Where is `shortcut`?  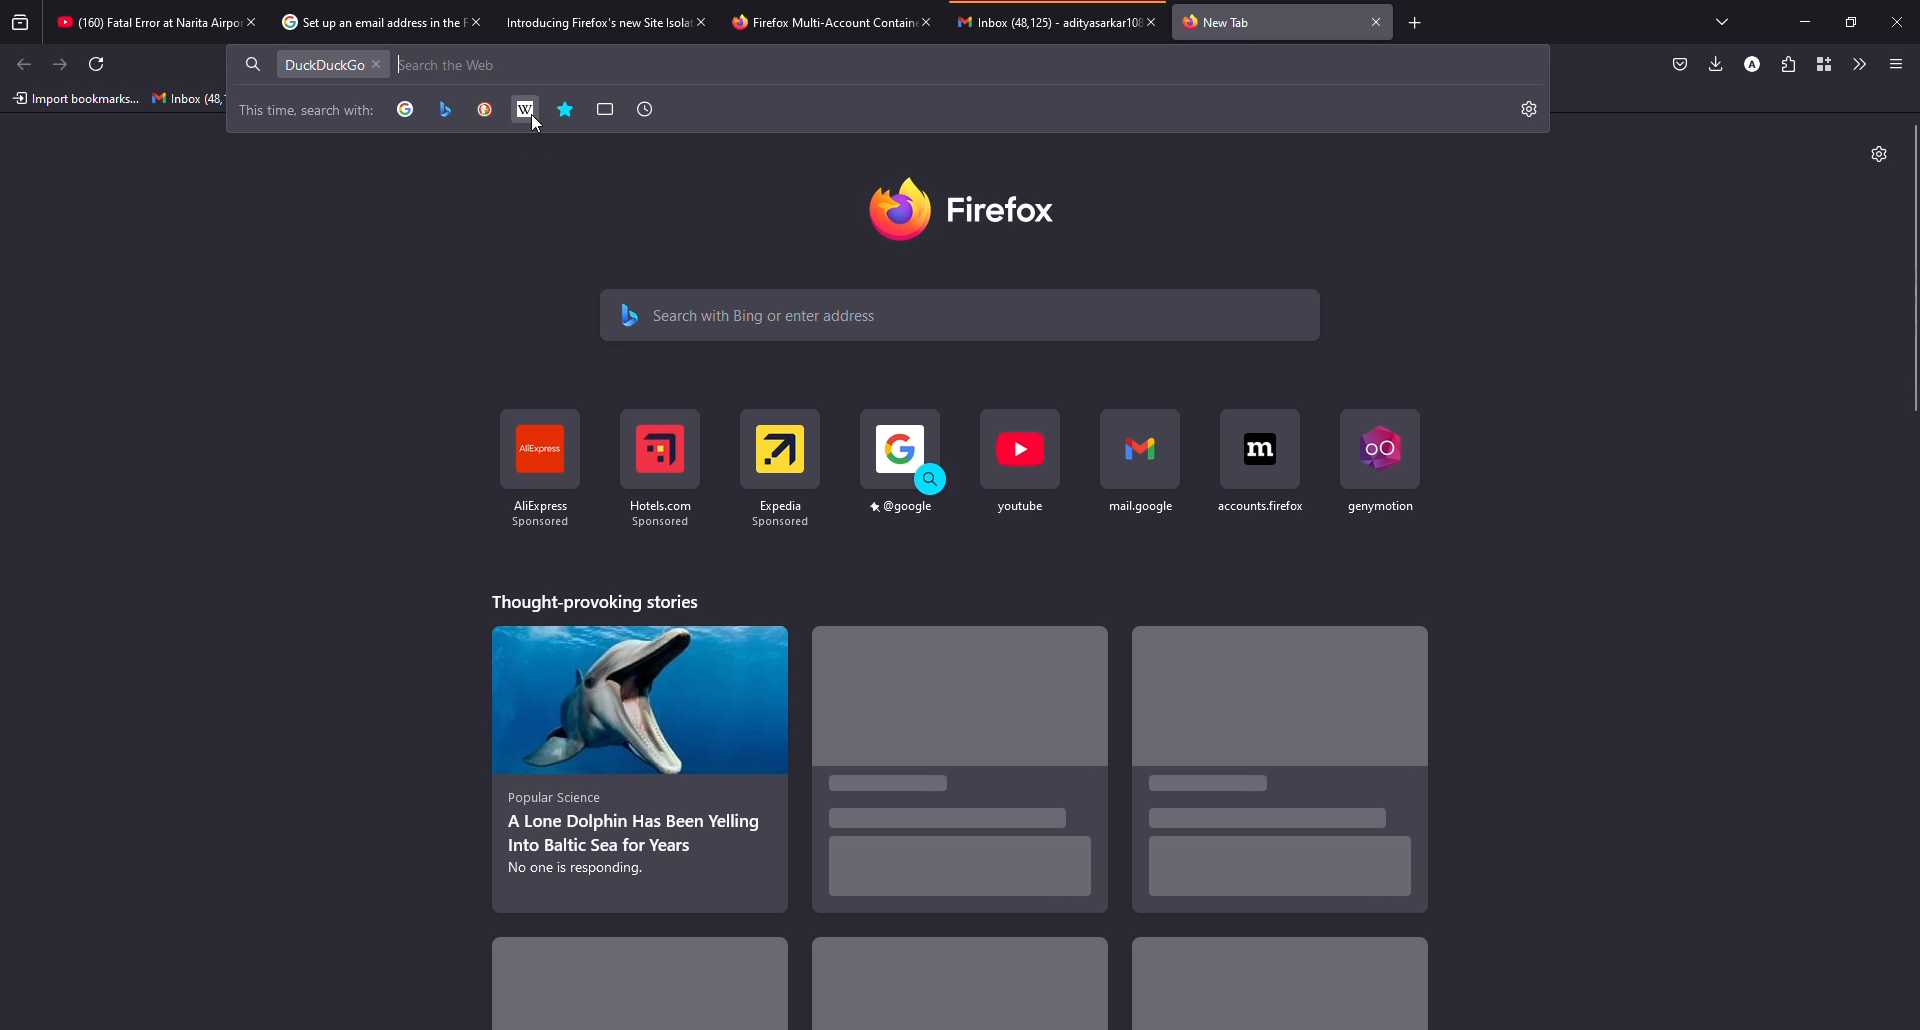 shortcut is located at coordinates (784, 475).